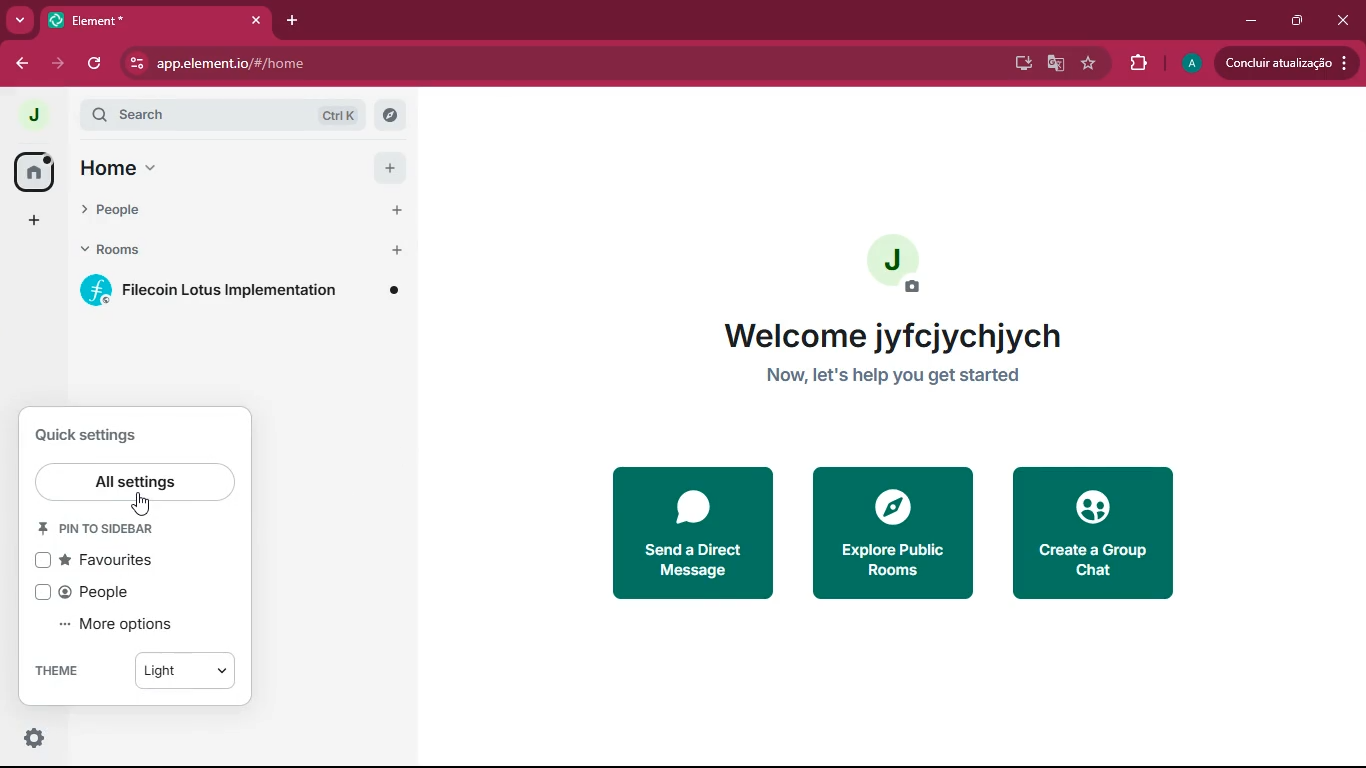 The width and height of the screenshot is (1366, 768). Describe the element at coordinates (349, 64) in the screenshot. I see `app.element.io/#/home` at that location.